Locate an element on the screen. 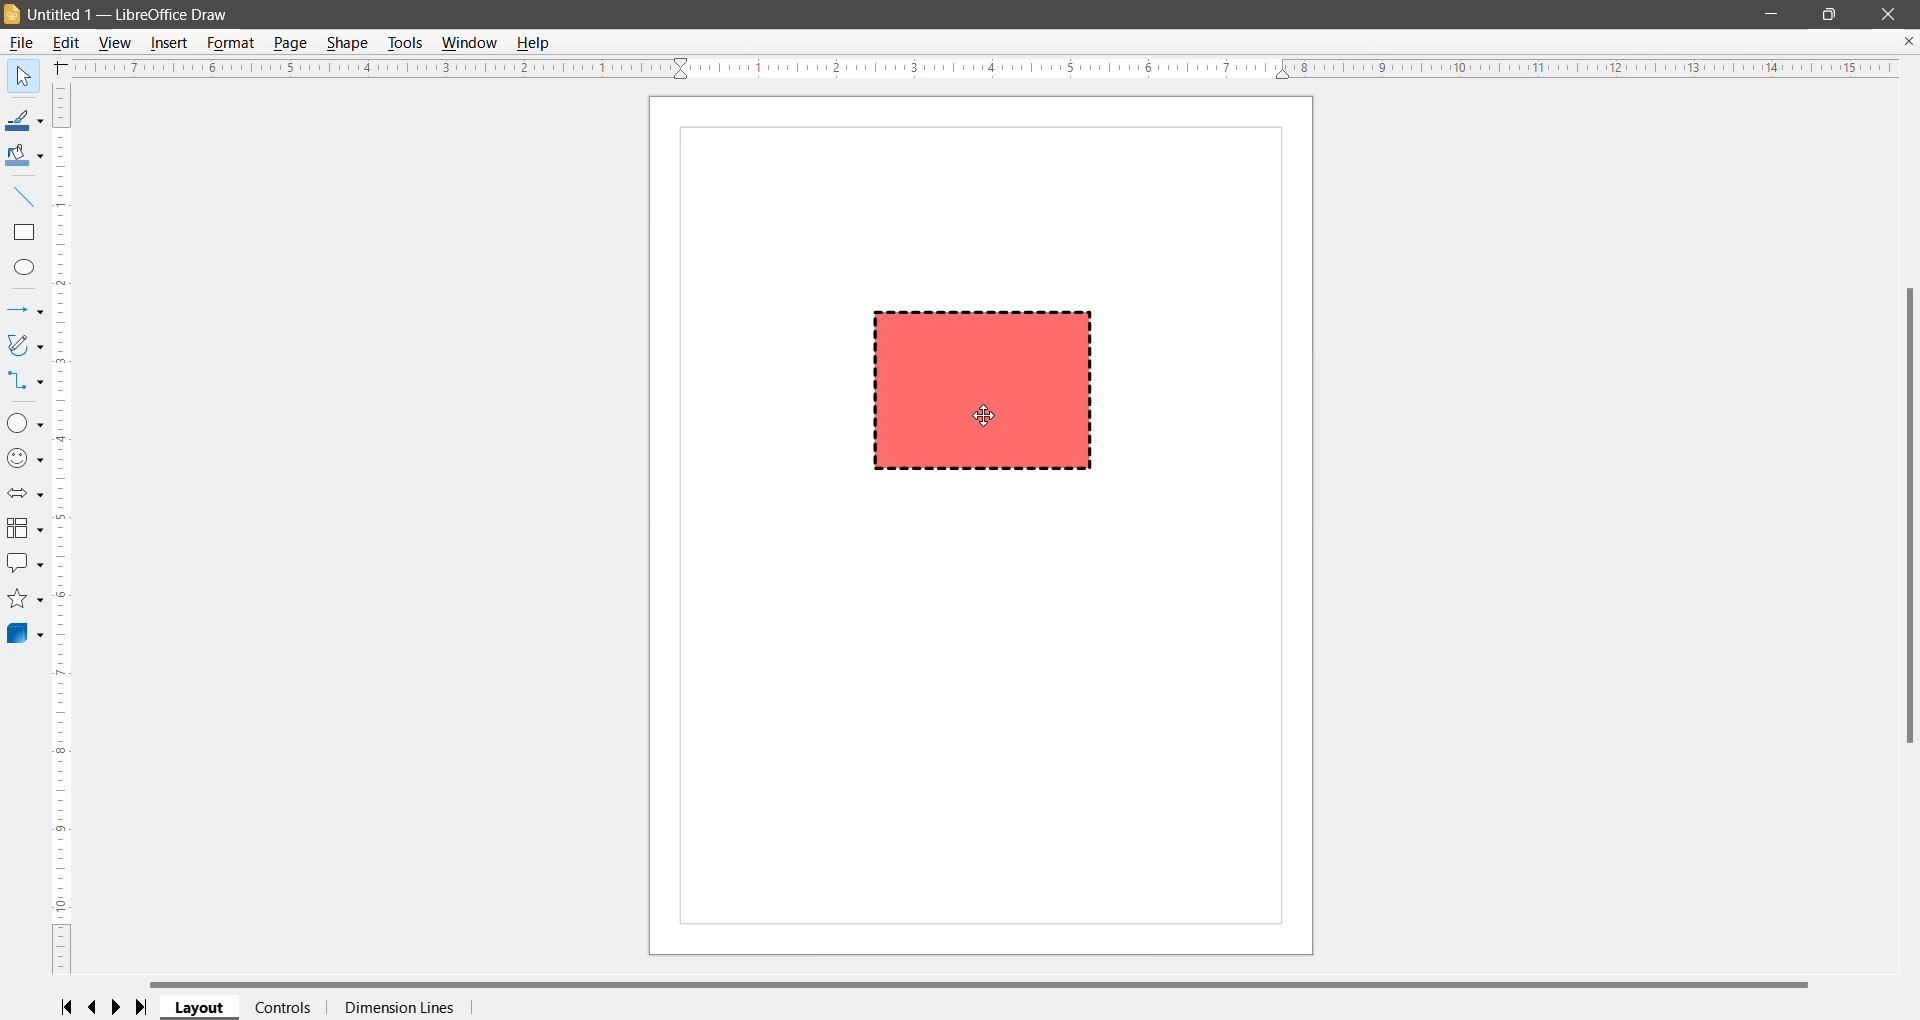  Connectors is located at coordinates (25, 382).